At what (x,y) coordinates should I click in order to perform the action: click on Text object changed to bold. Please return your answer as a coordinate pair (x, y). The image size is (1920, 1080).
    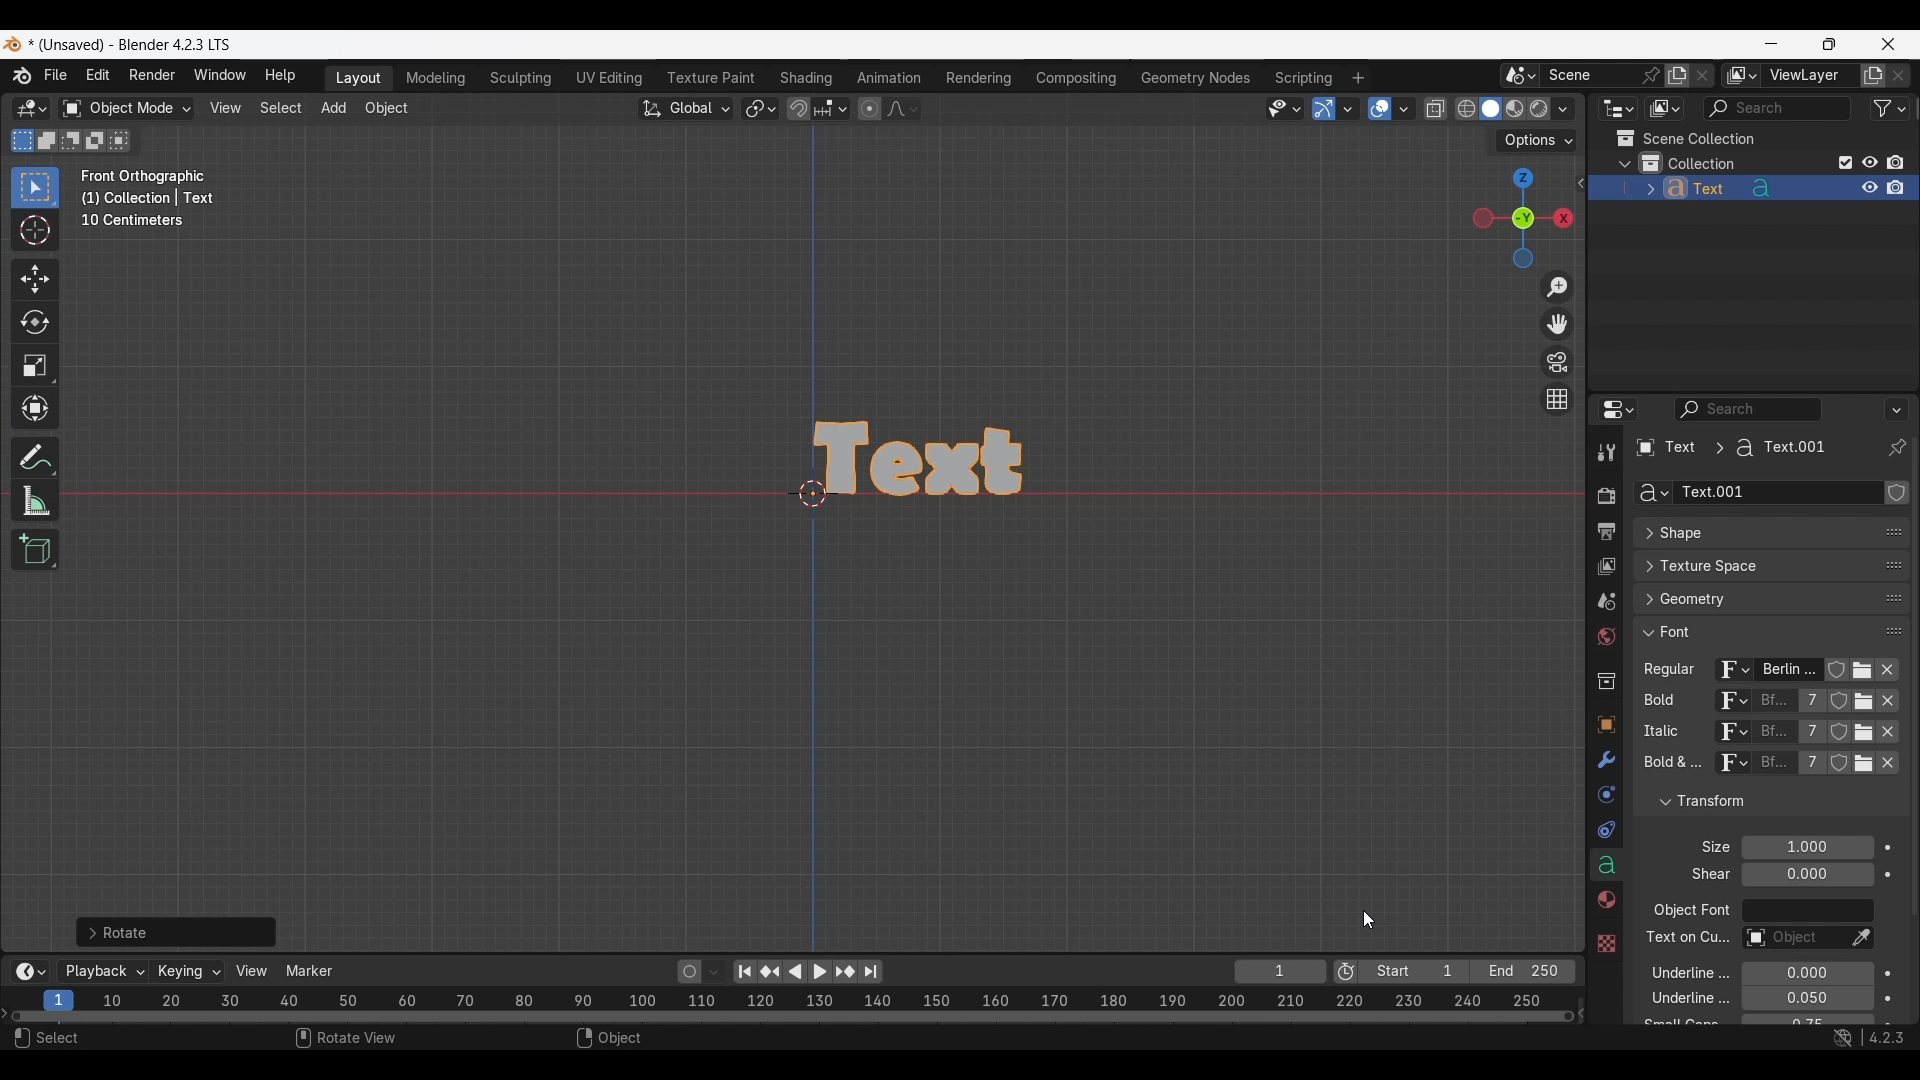
    Looking at the image, I should click on (944, 457).